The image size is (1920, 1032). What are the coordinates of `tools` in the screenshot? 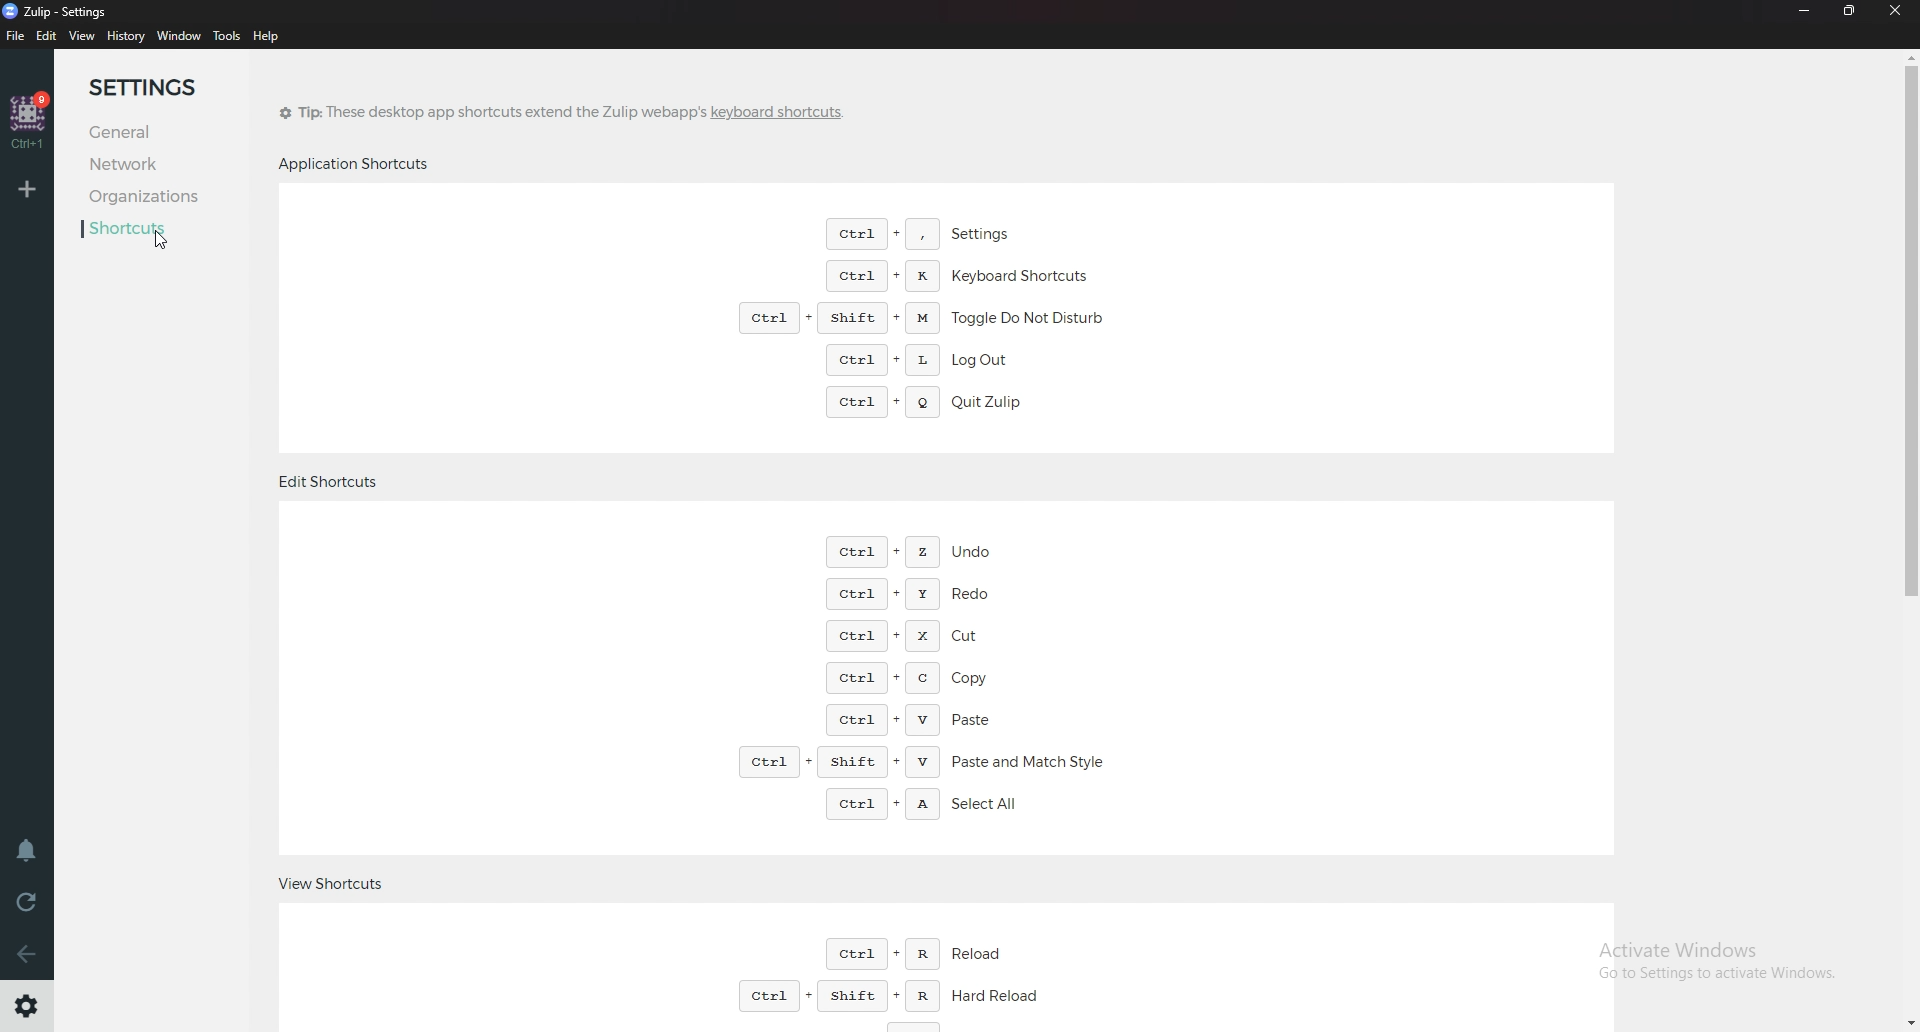 It's located at (227, 36).